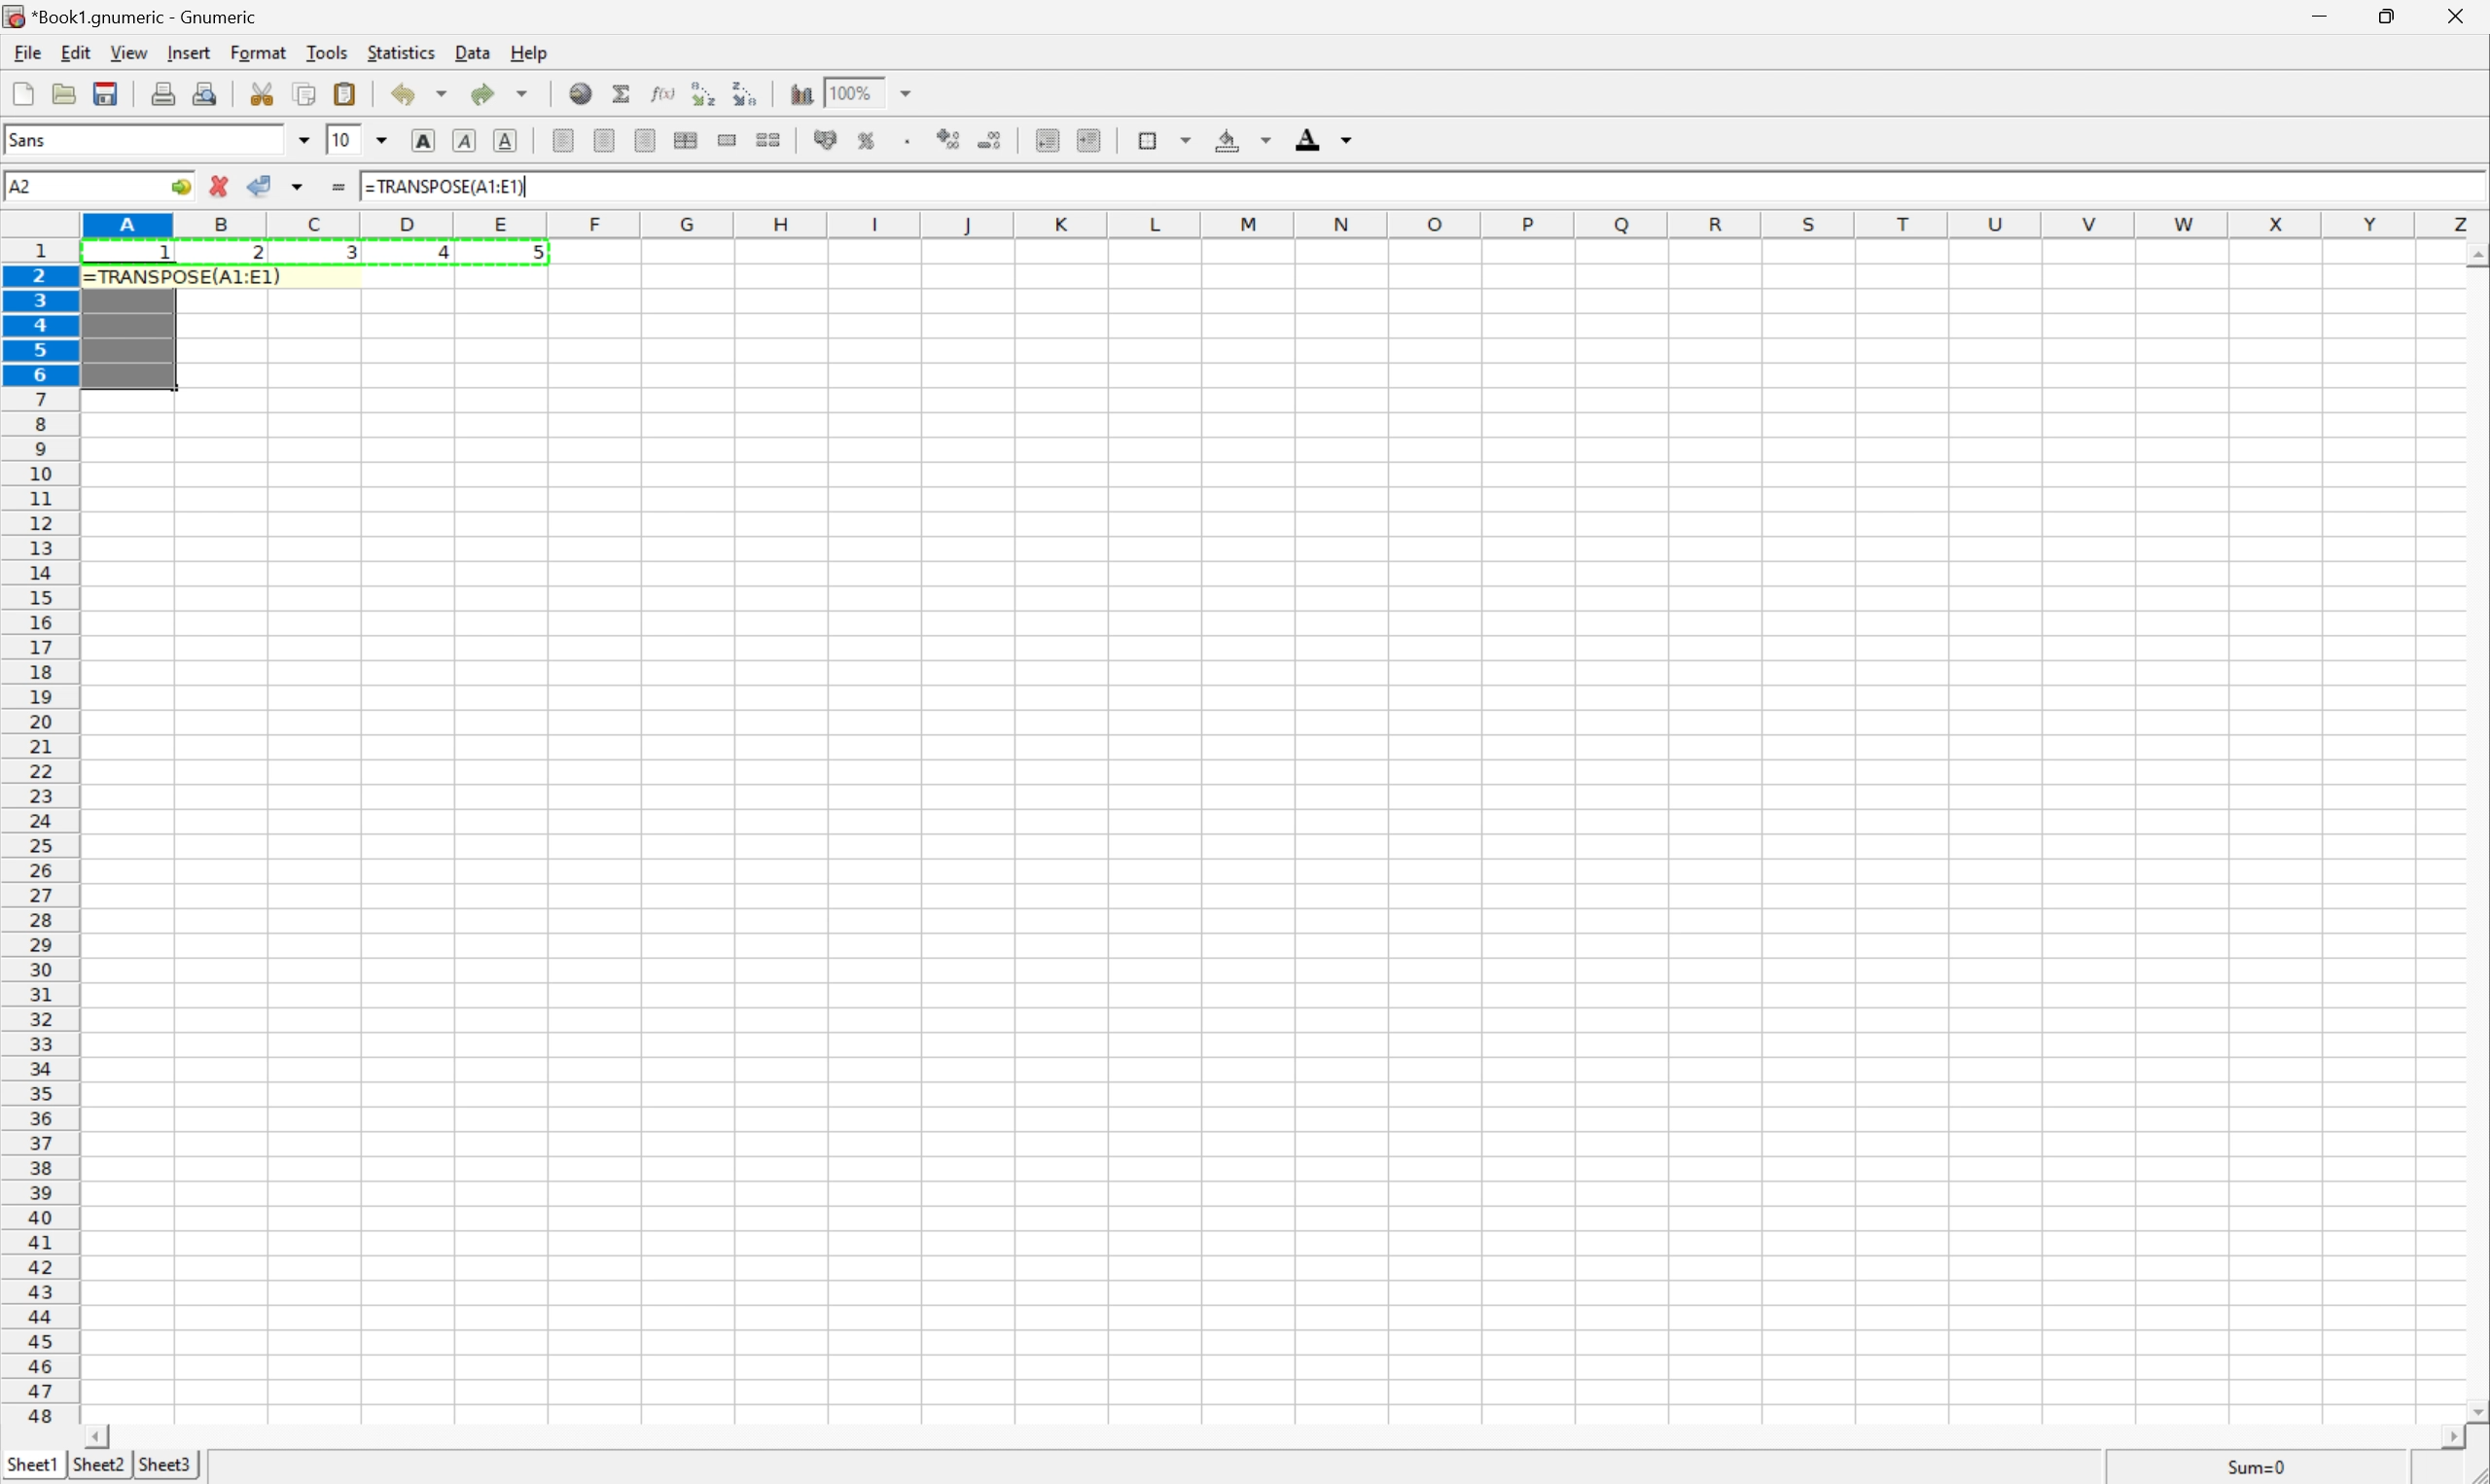  What do you see at coordinates (67, 92) in the screenshot?
I see `open file` at bounding box center [67, 92].